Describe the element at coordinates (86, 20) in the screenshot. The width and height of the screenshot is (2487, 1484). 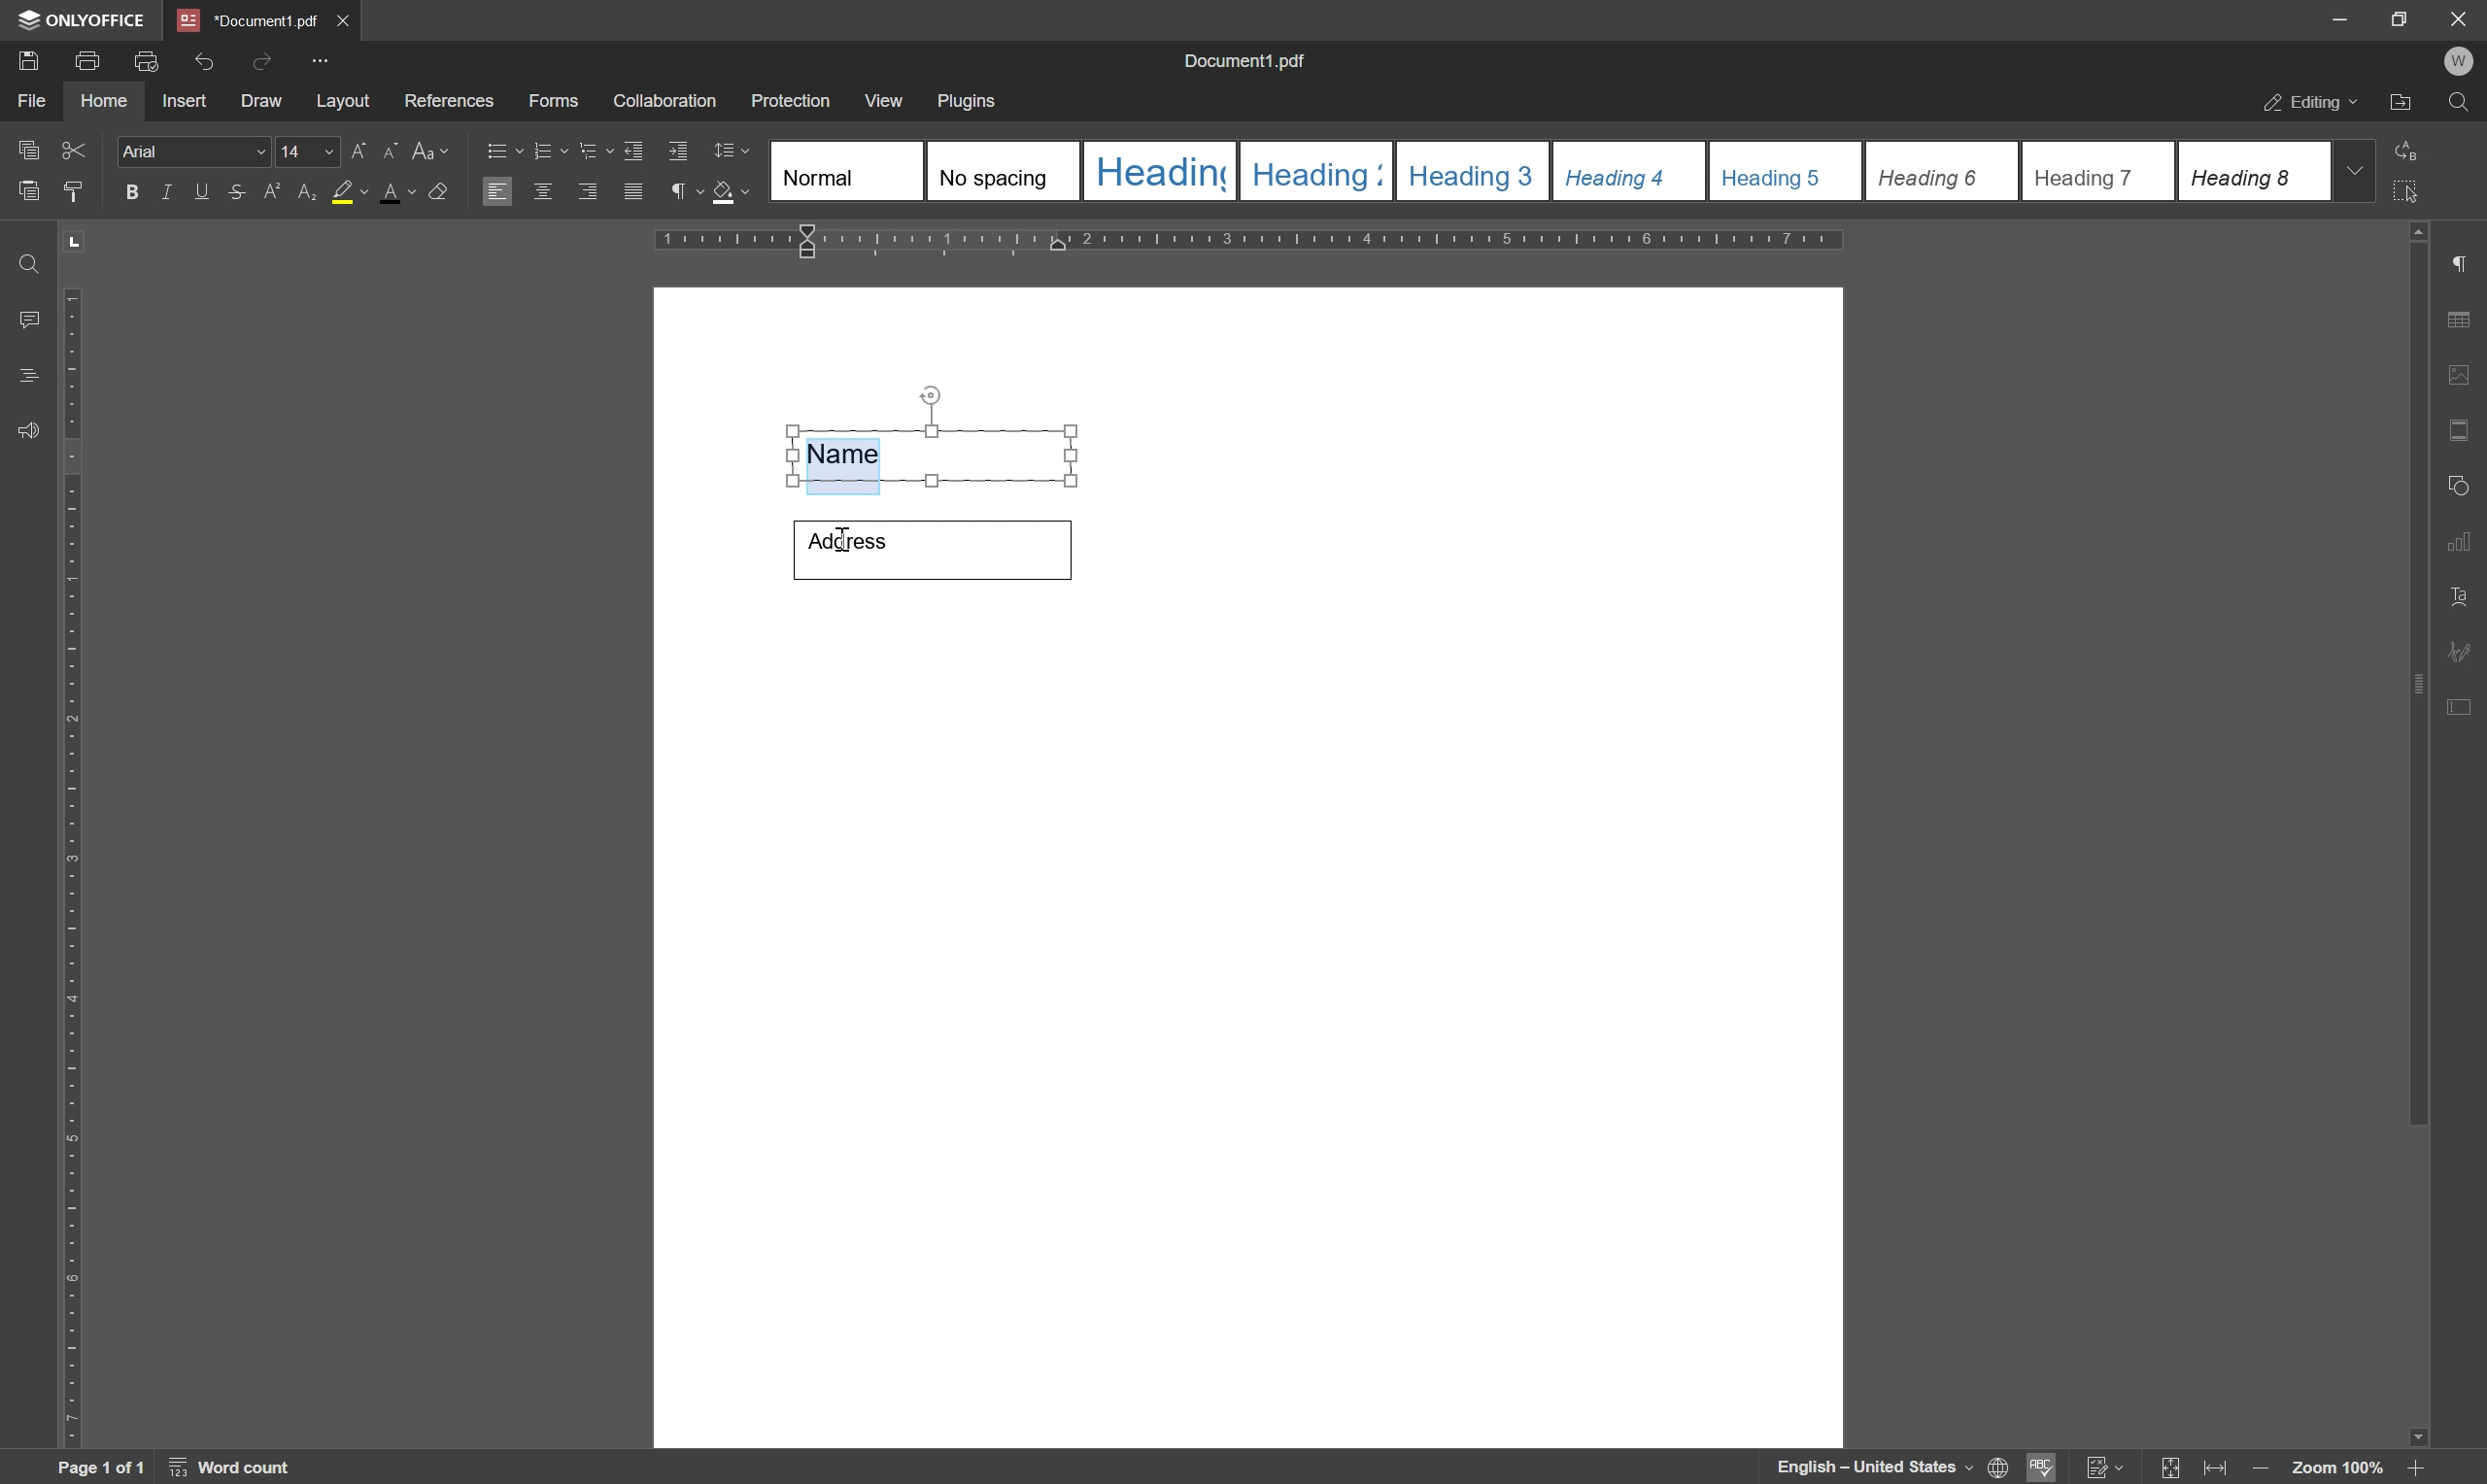
I see `onlyoffice` at that location.